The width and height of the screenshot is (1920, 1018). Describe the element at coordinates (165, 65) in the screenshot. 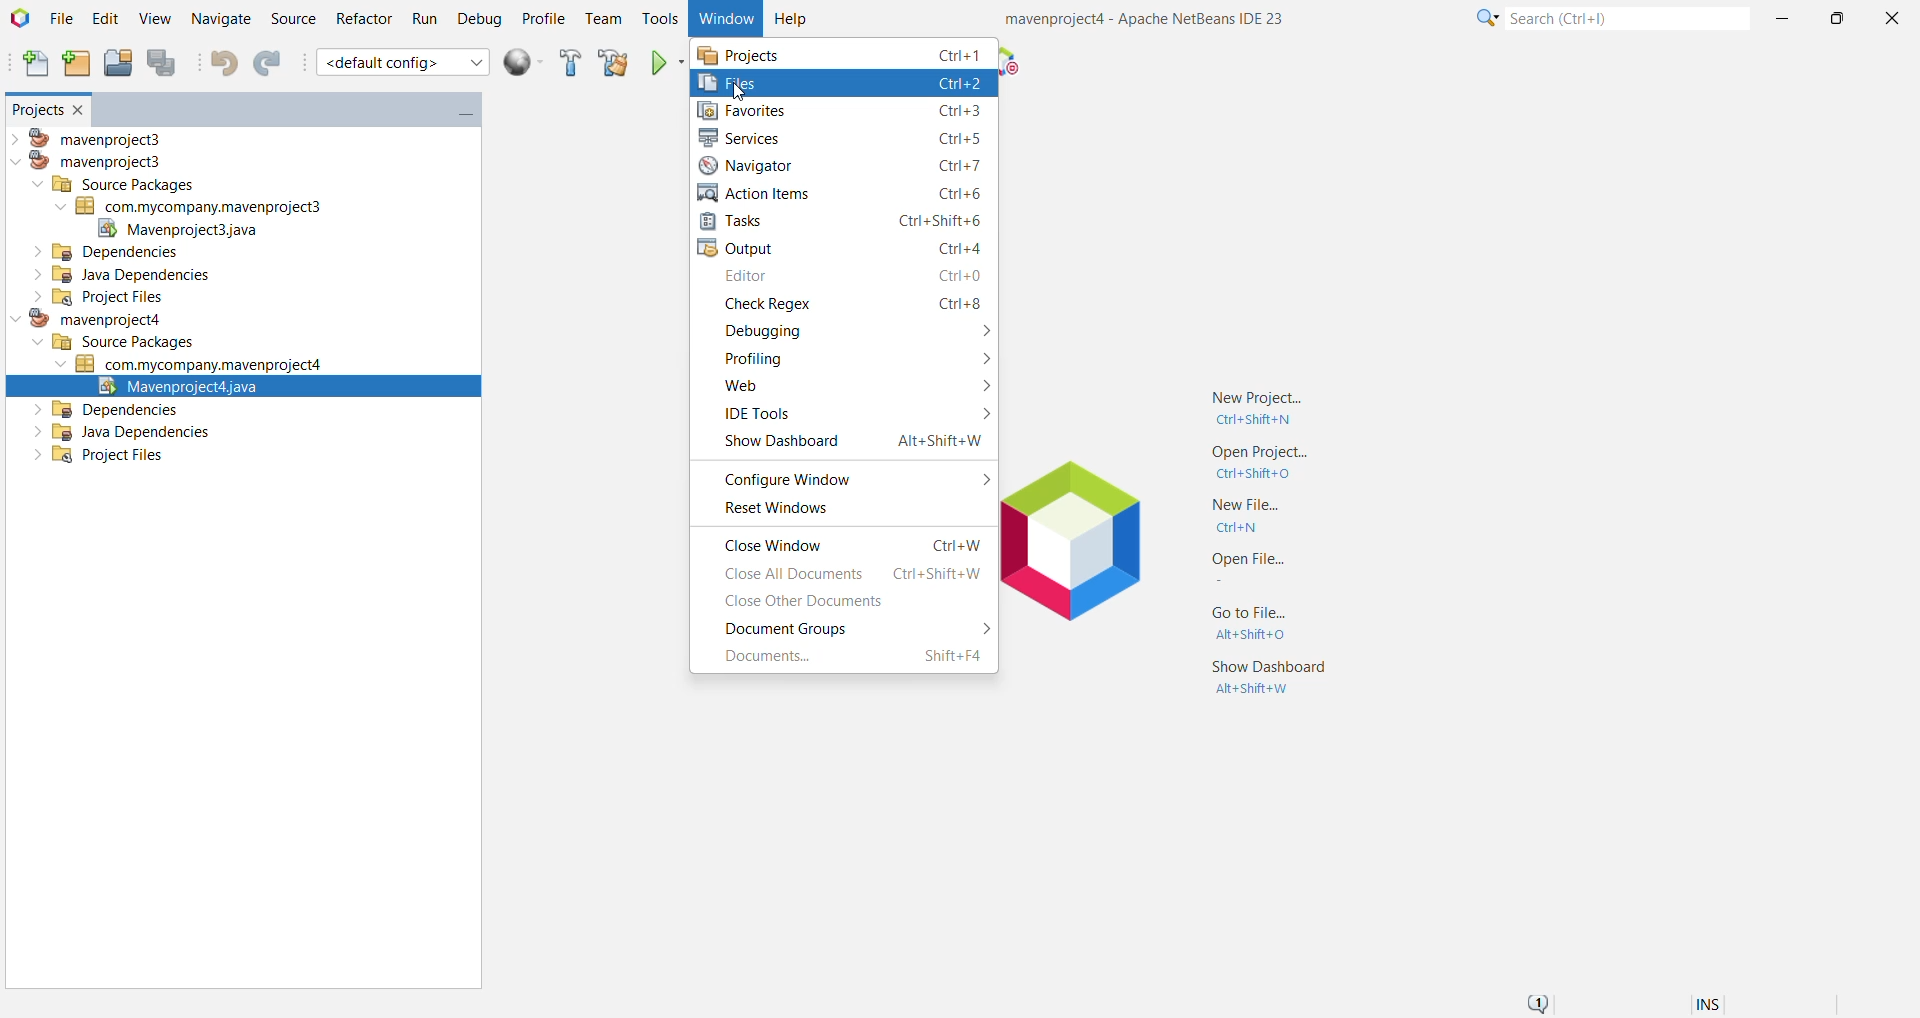

I see `Save All` at that location.